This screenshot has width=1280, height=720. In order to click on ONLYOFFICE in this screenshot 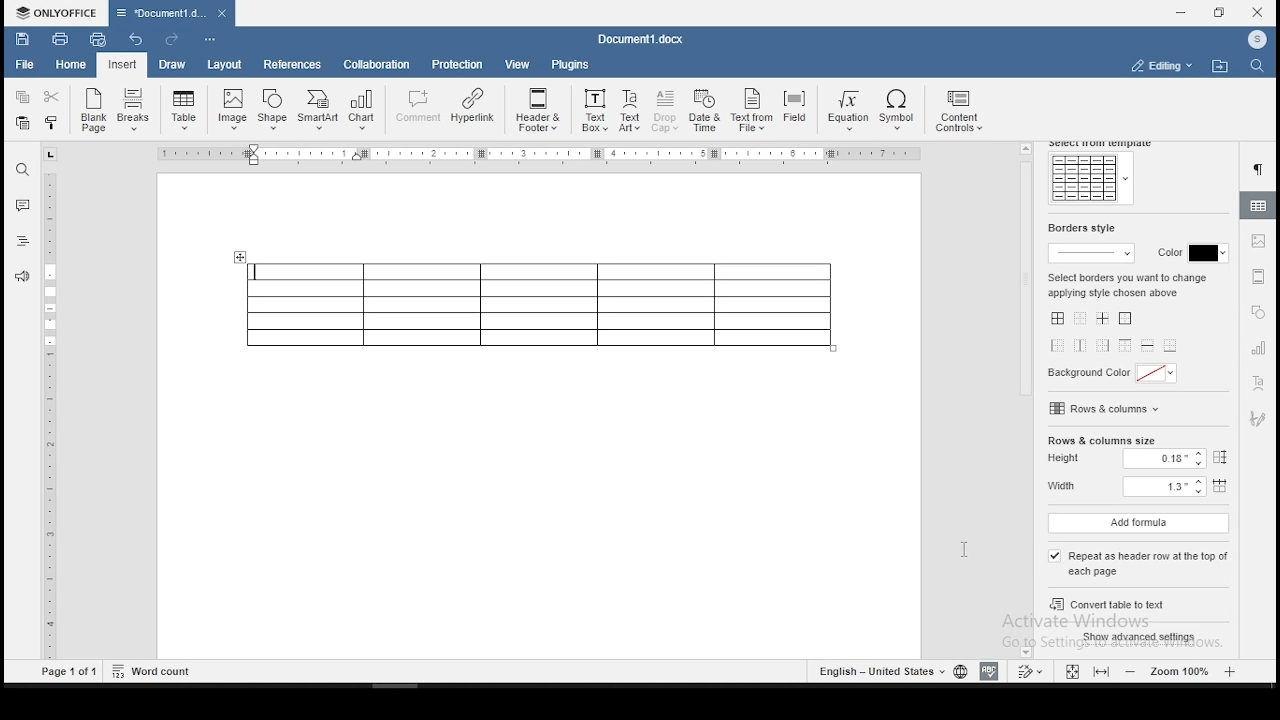, I will do `click(54, 12)`.